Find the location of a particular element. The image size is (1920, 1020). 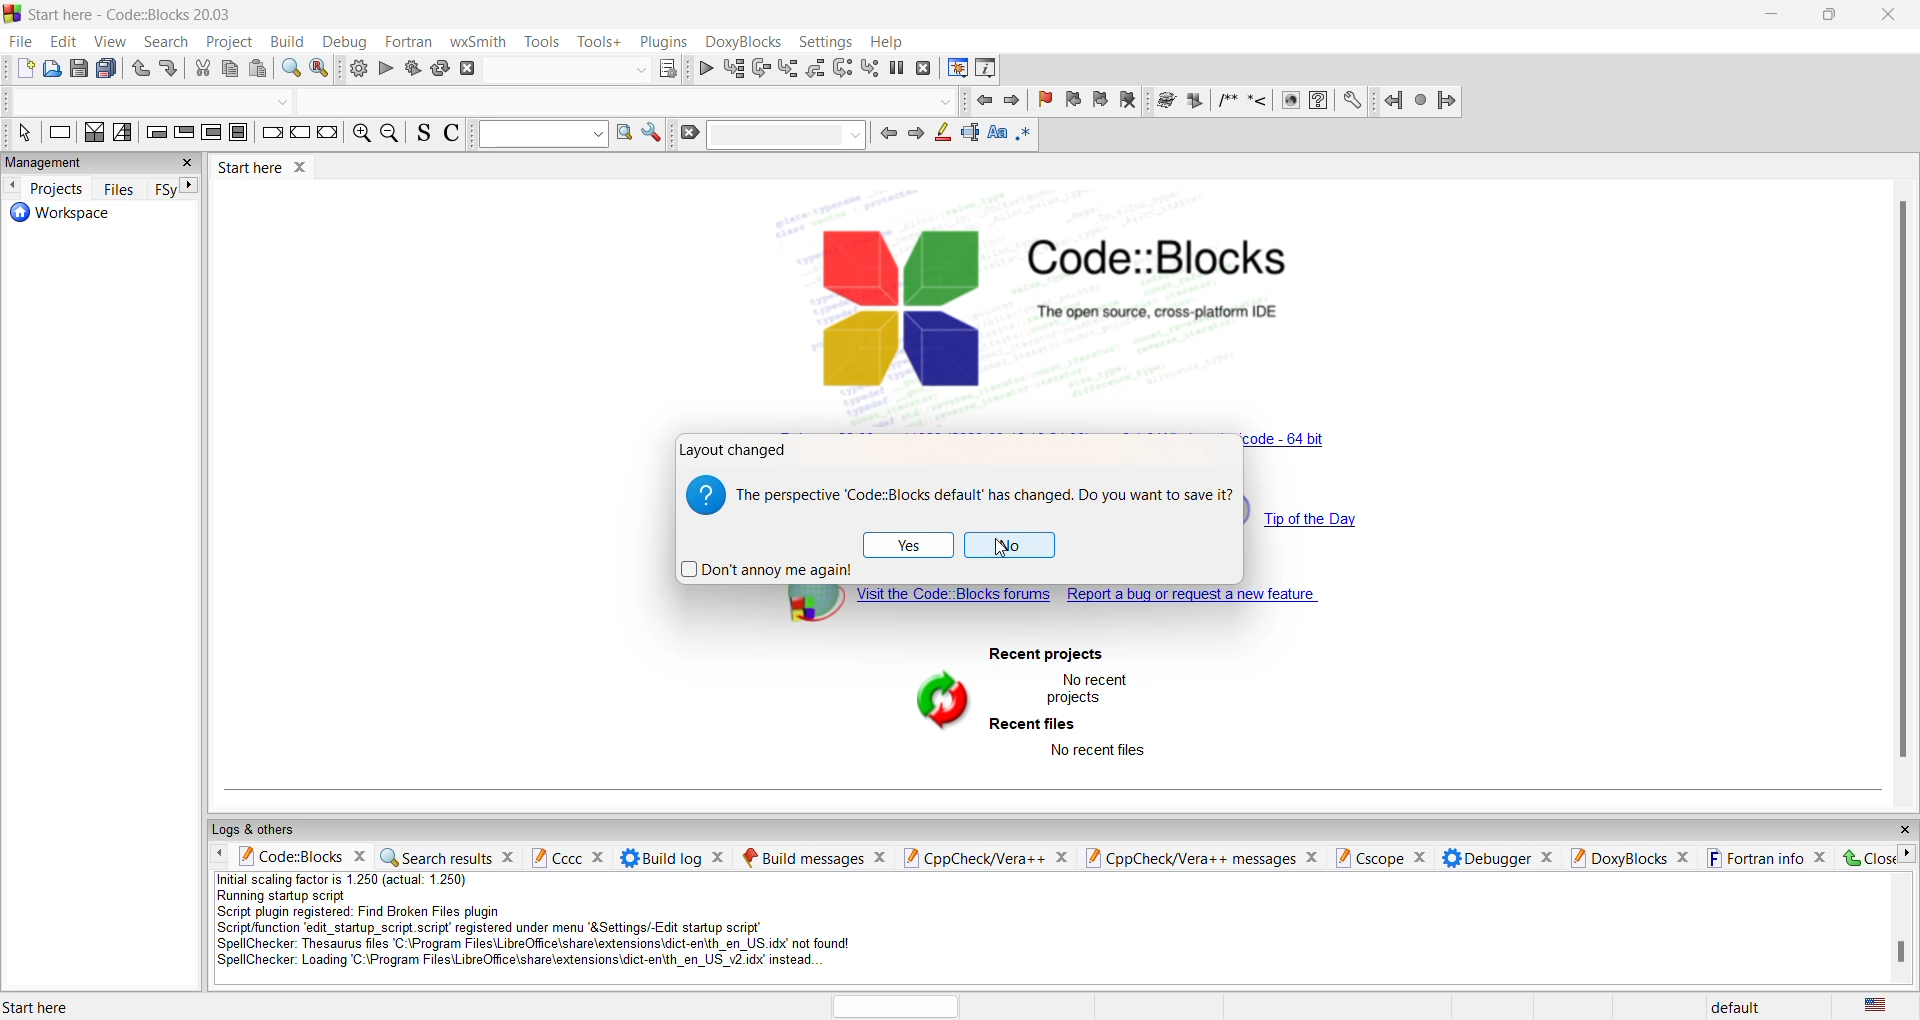

Layout changed is located at coordinates (737, 450).